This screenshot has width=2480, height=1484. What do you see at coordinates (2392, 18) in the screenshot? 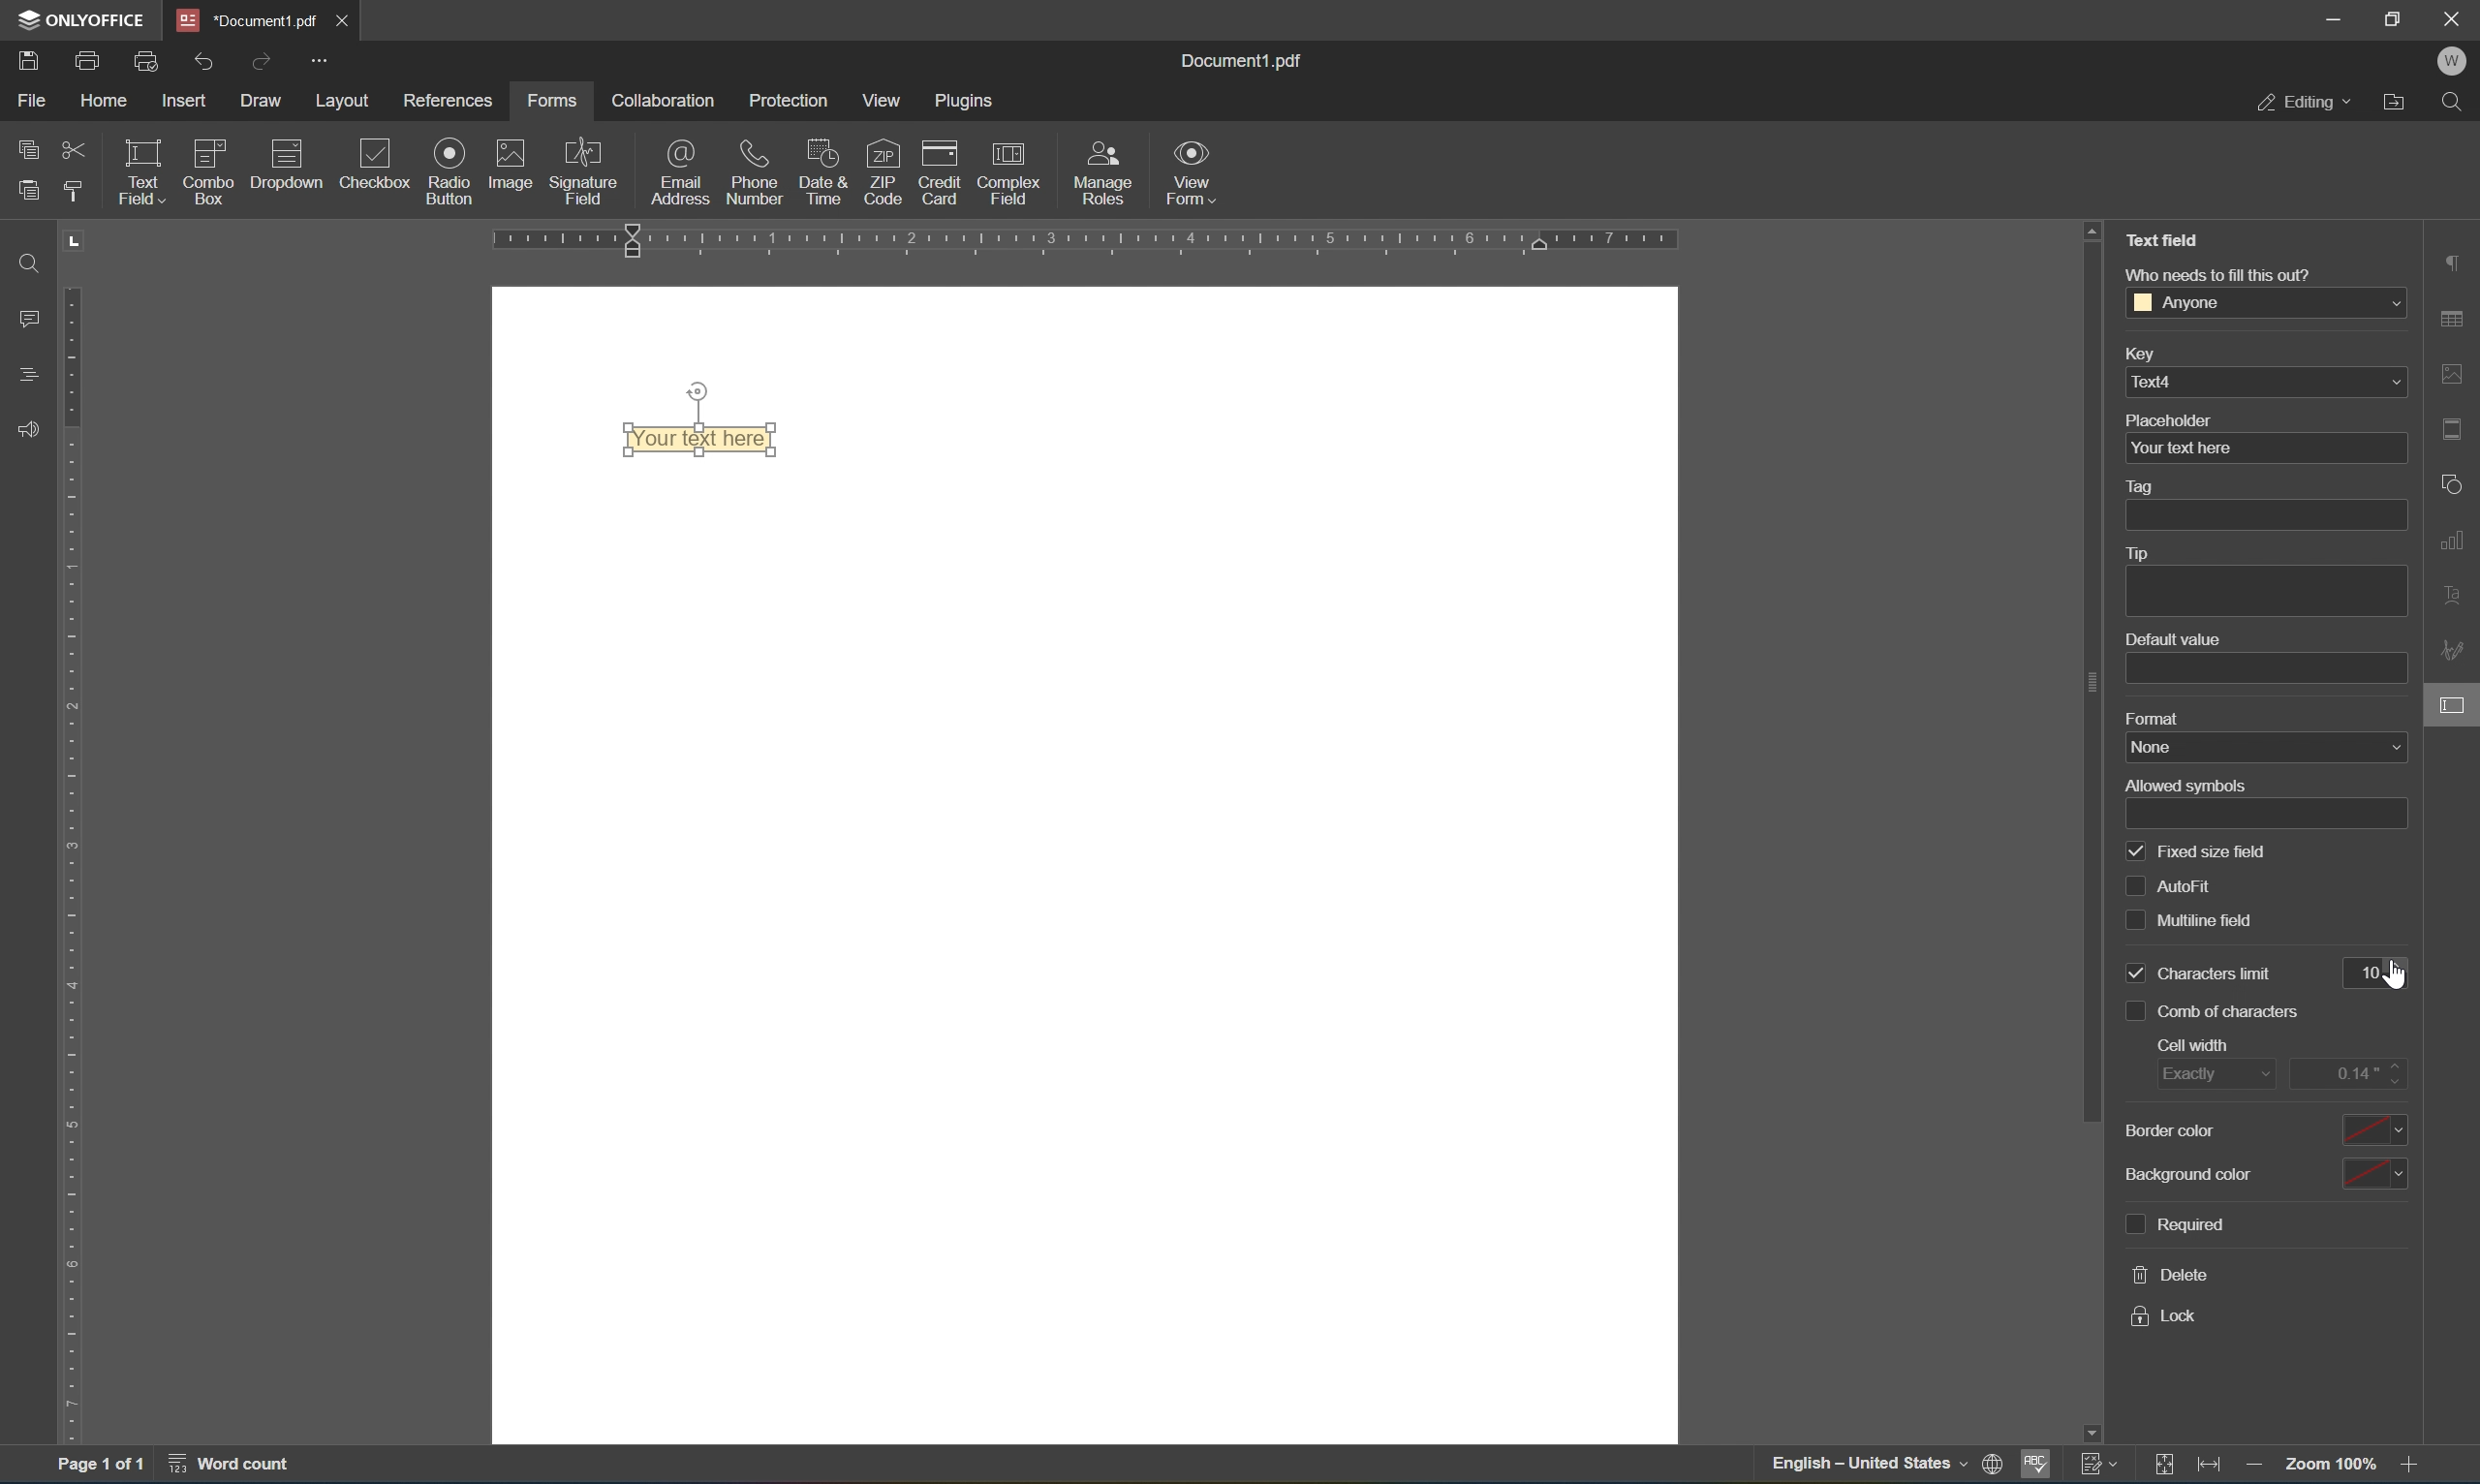
I see `restore down` at bounding box center [2392, 18].